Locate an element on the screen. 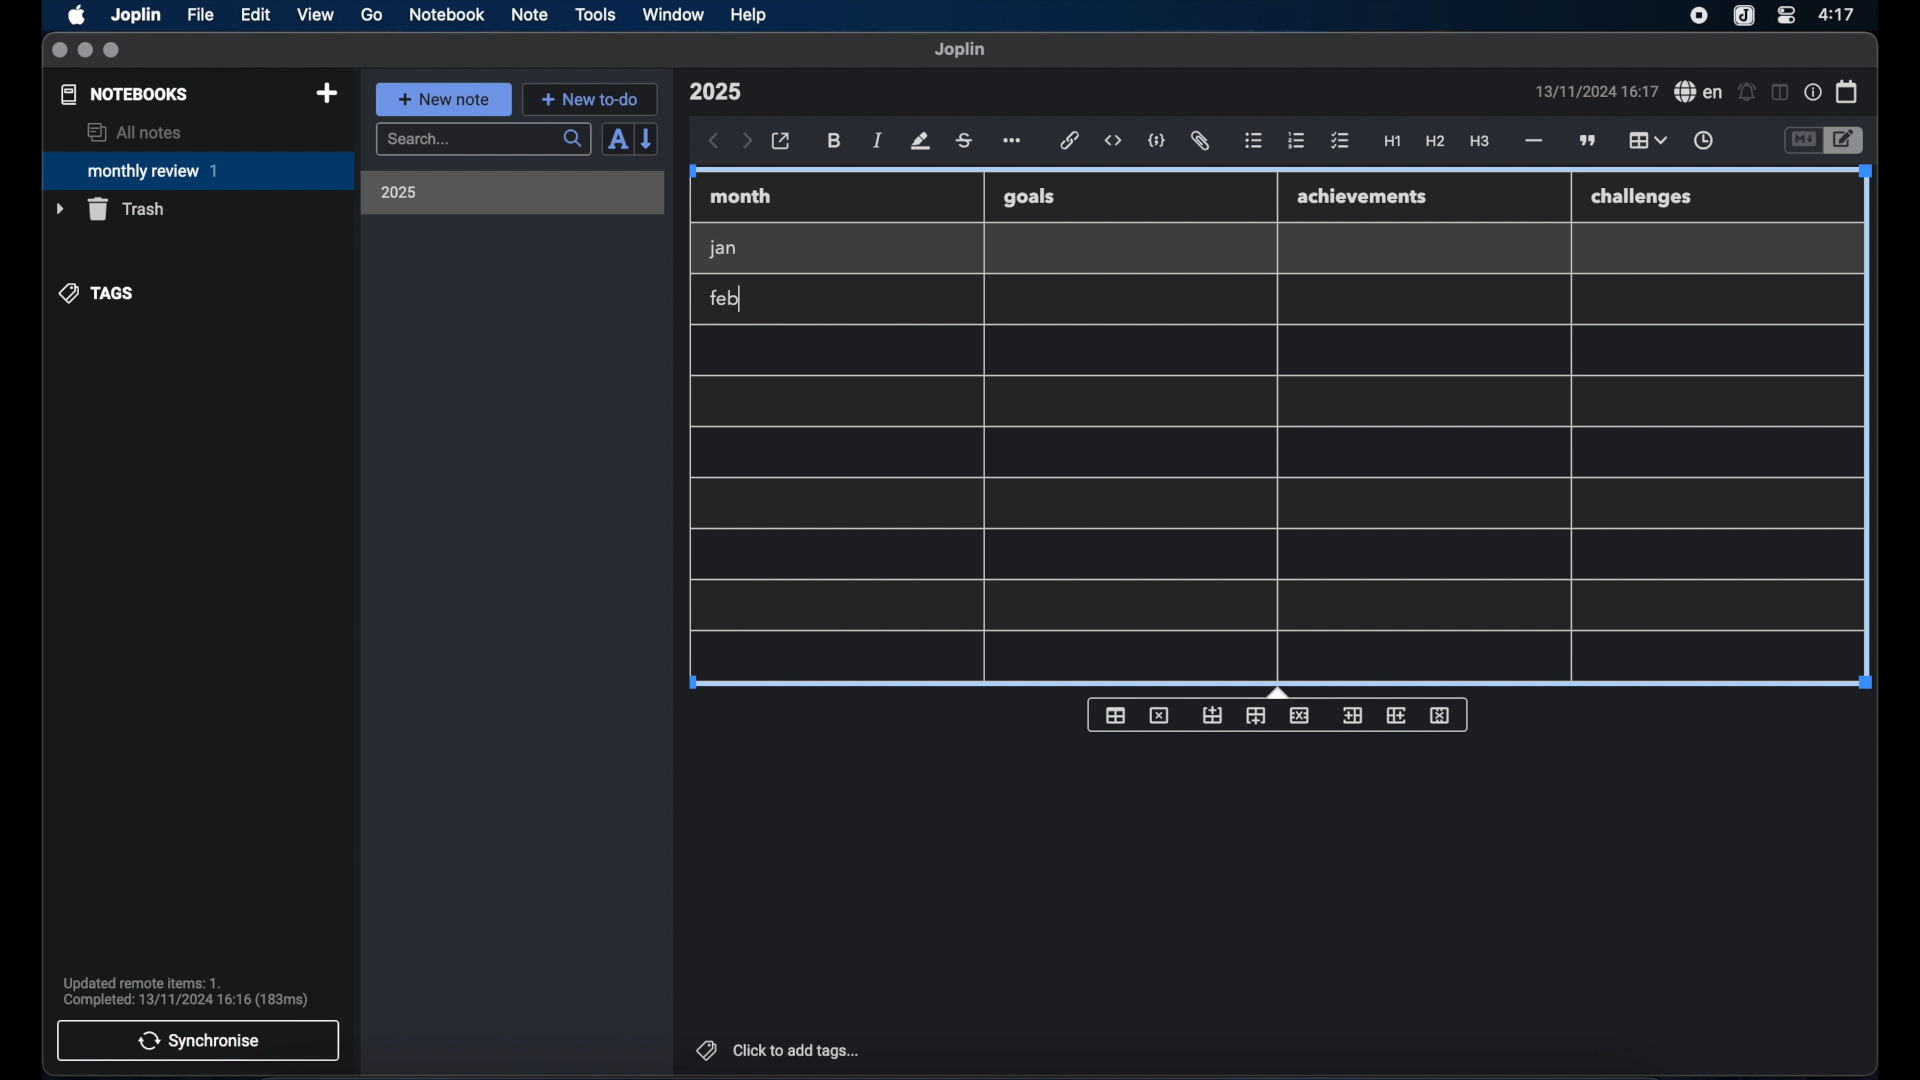  reverse sort order is located at coordinates (648, 138).